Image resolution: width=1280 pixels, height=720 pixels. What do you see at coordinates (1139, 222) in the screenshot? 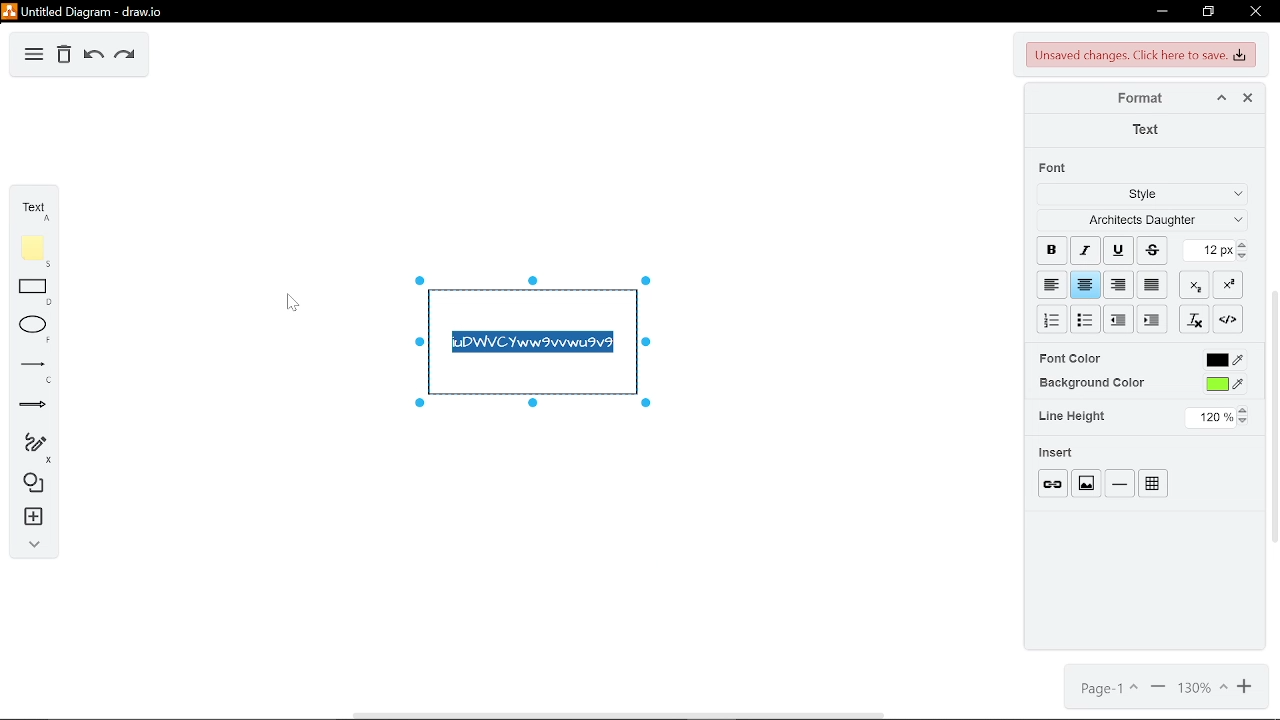
I see `architects daughter` at bounding box center [1139, 222].